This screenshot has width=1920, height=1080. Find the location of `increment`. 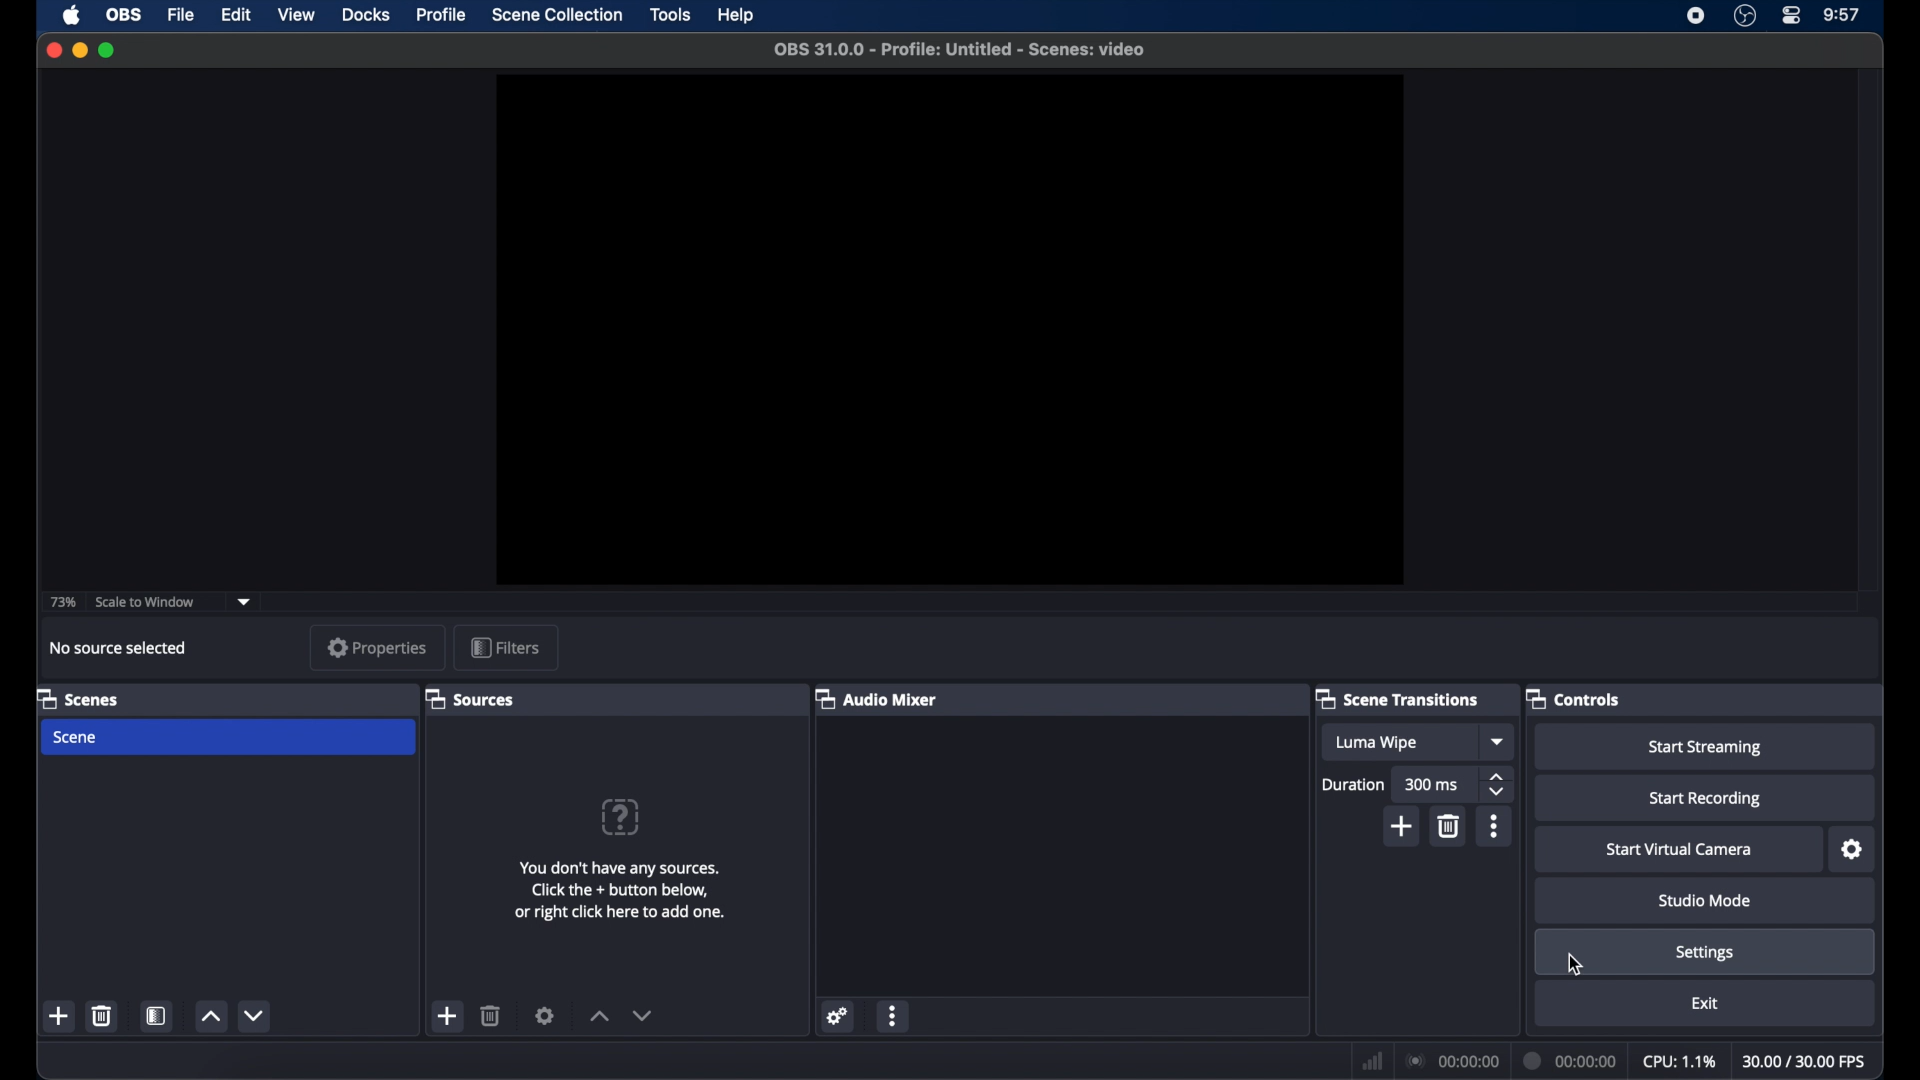

increment is located at coordinates (210, 1016).